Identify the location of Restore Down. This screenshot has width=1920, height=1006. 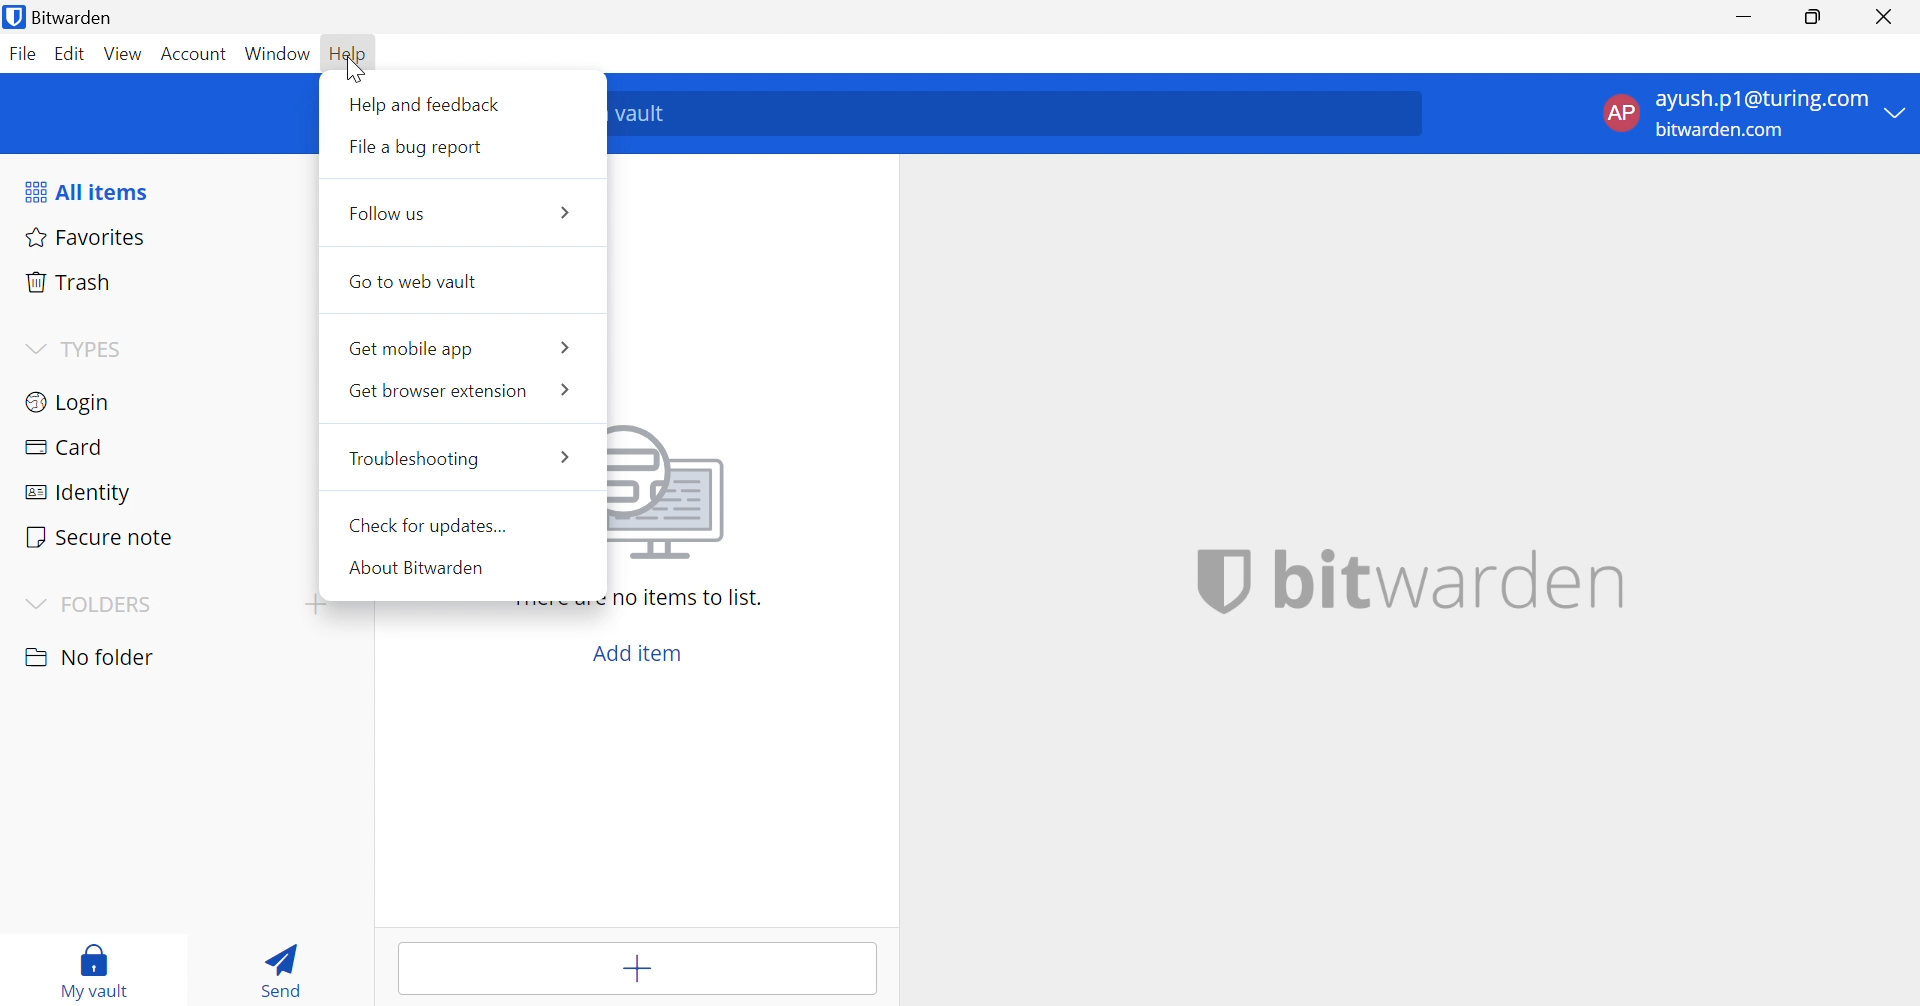
(1820, 17).